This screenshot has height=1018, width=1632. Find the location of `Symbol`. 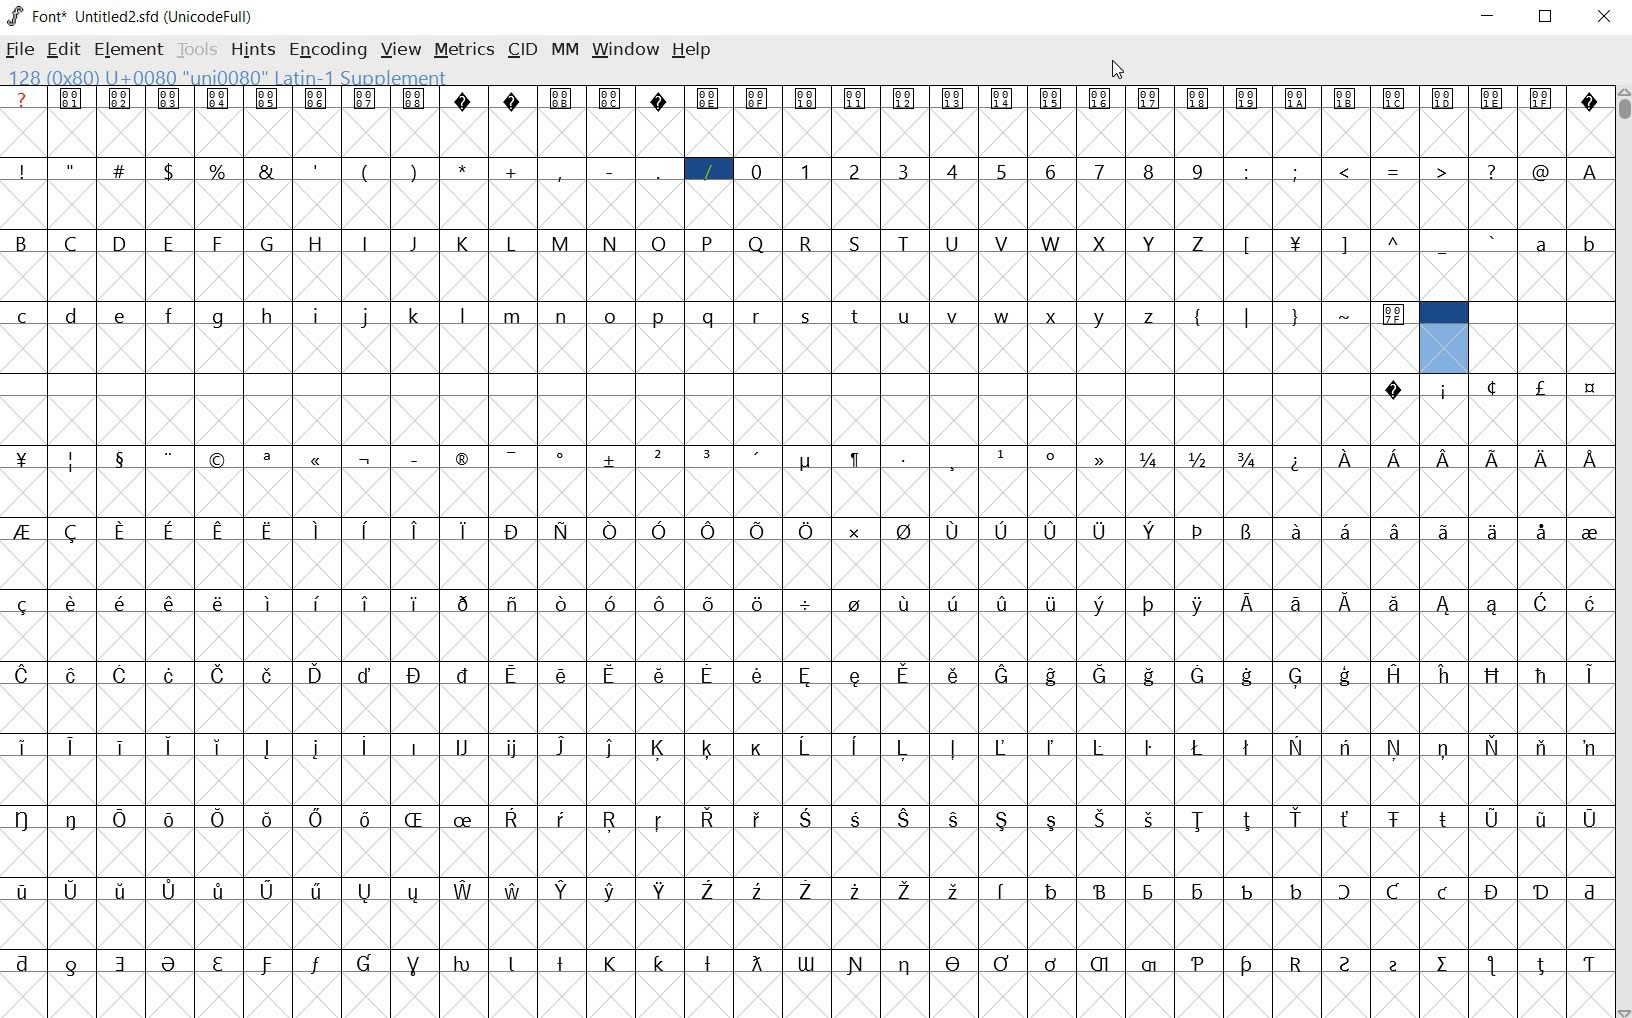

Symbol is located at coordinates (906, 817).